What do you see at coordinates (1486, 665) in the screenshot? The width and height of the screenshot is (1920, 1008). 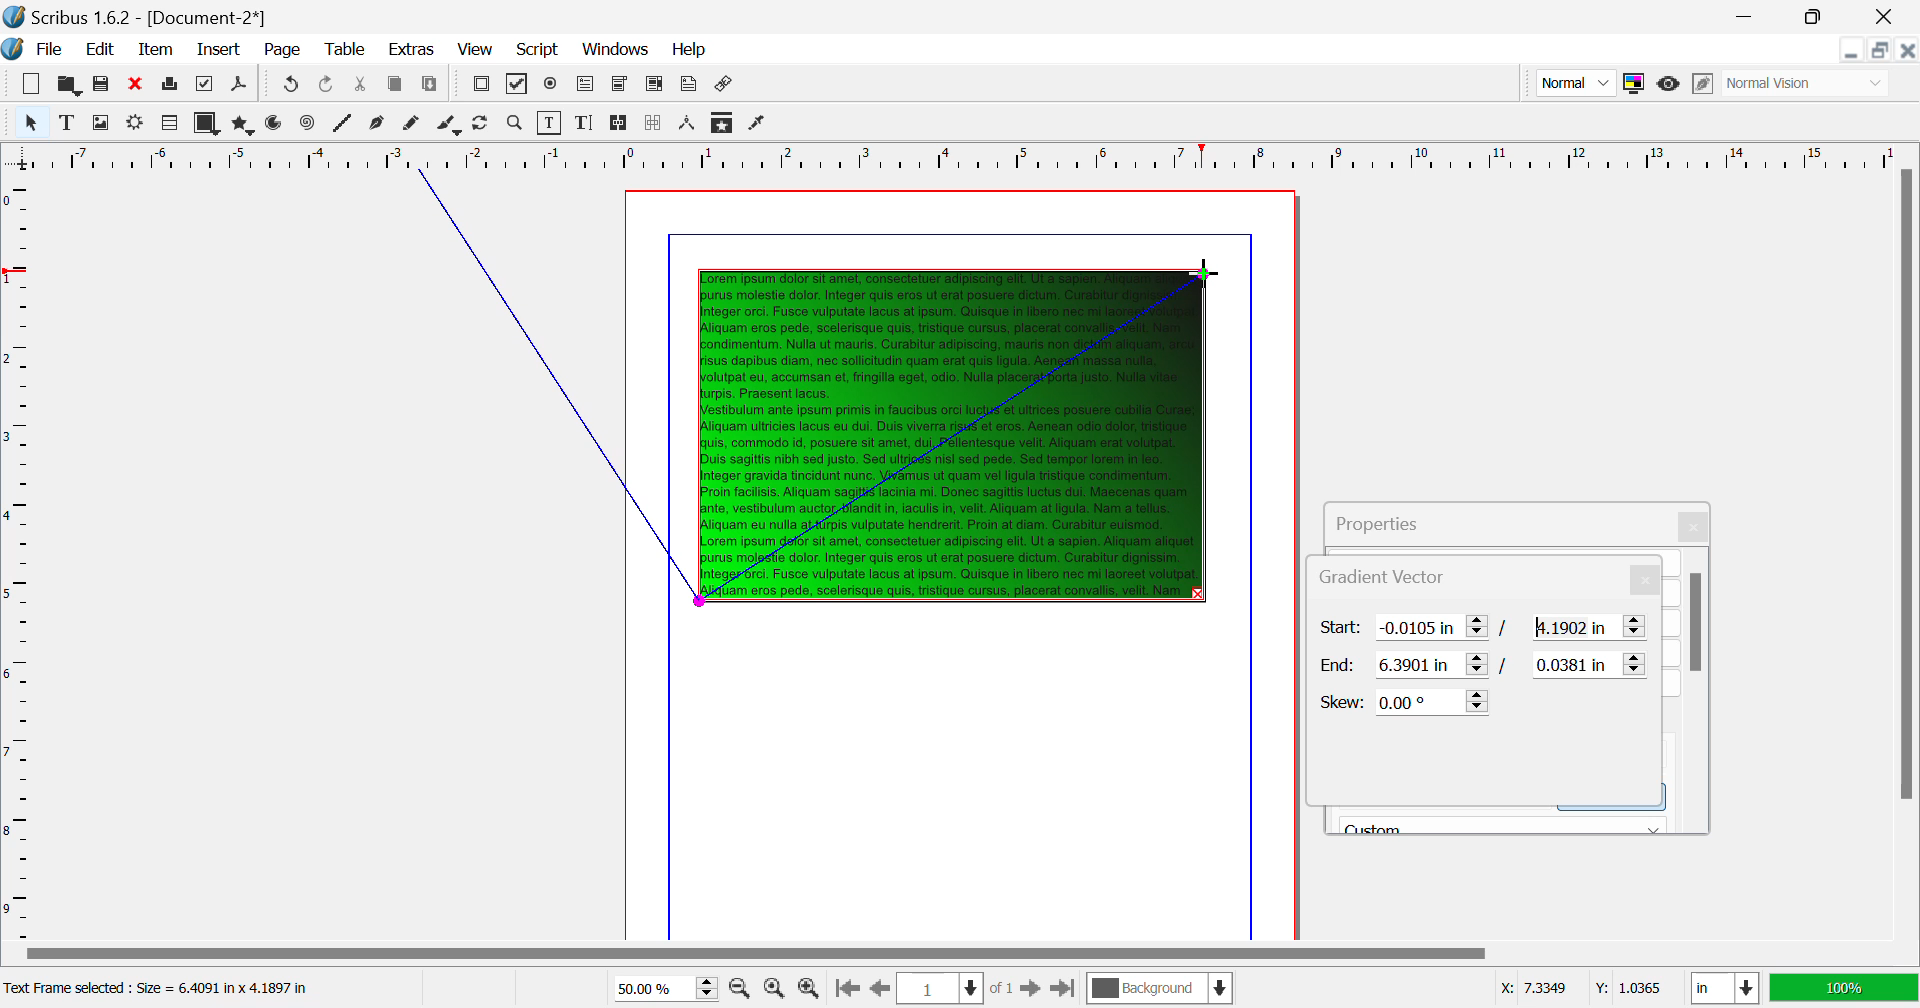 I see `Gradient Vector End` at bounding box center [1486, 665].